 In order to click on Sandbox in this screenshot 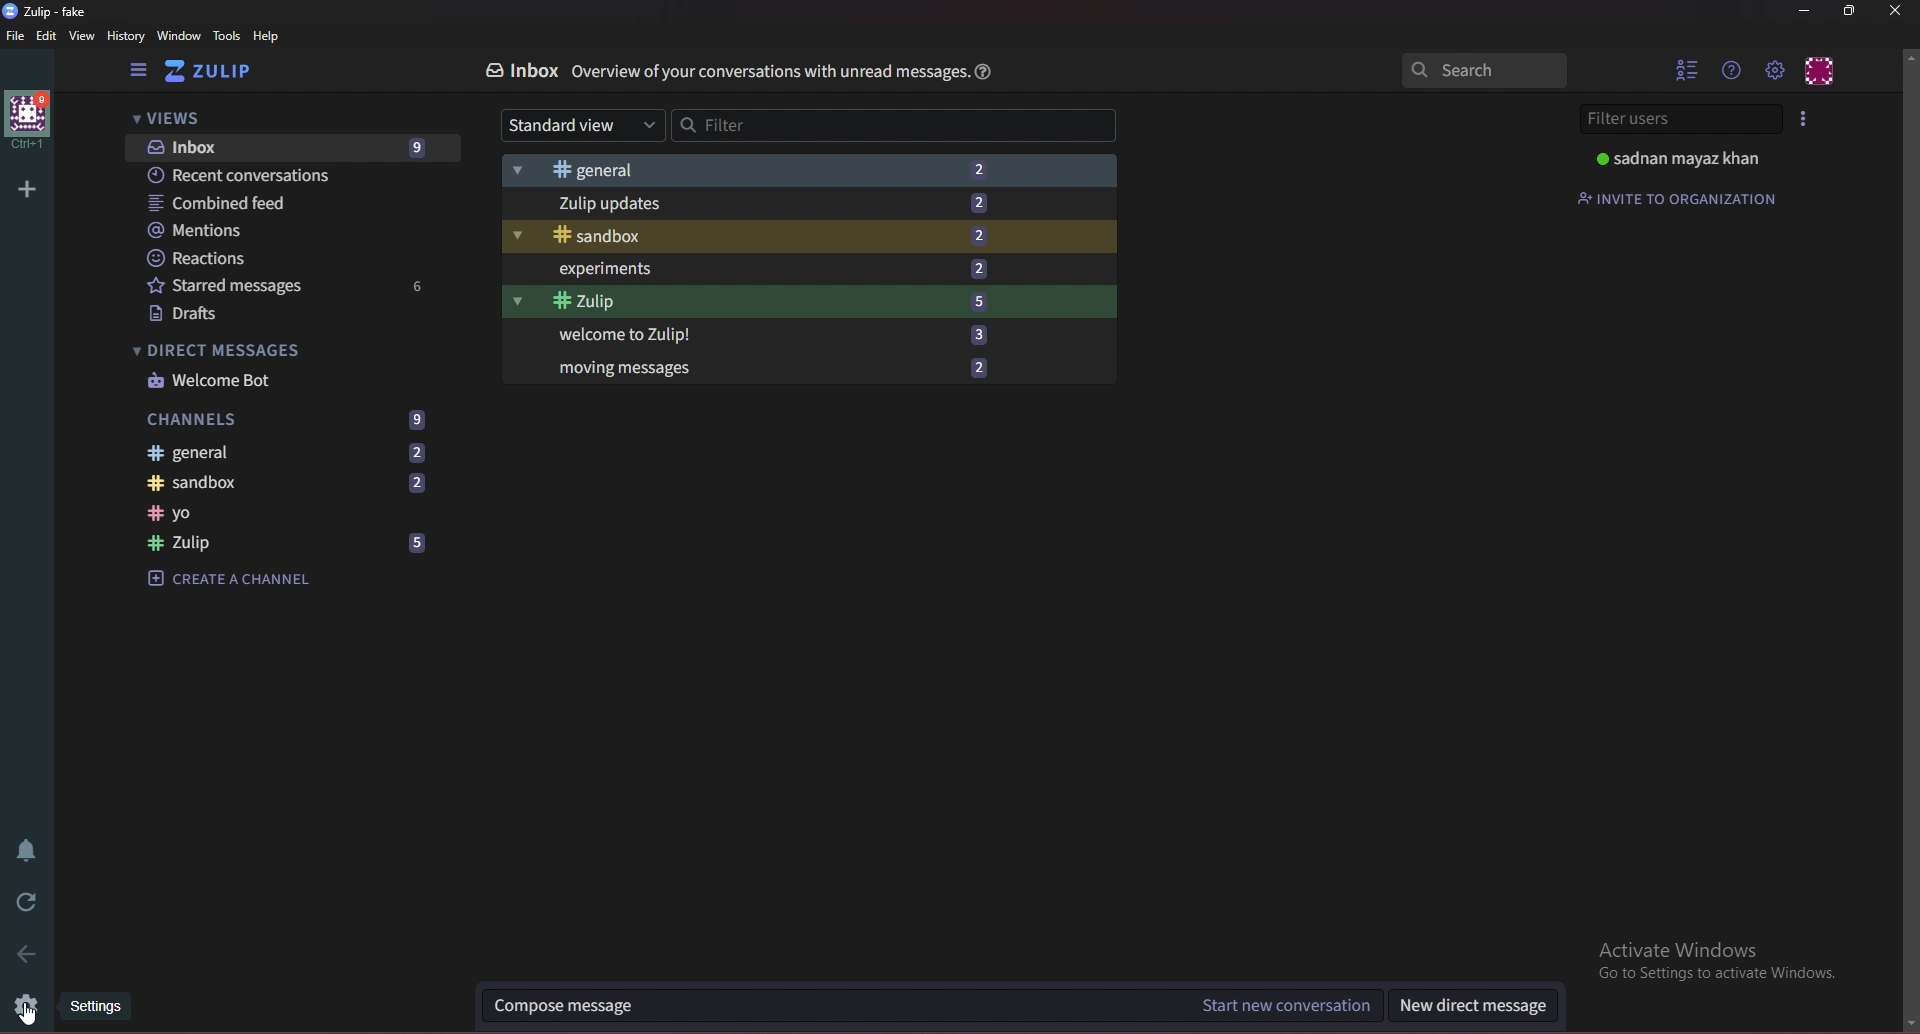, I will do `click(295, 481)`.